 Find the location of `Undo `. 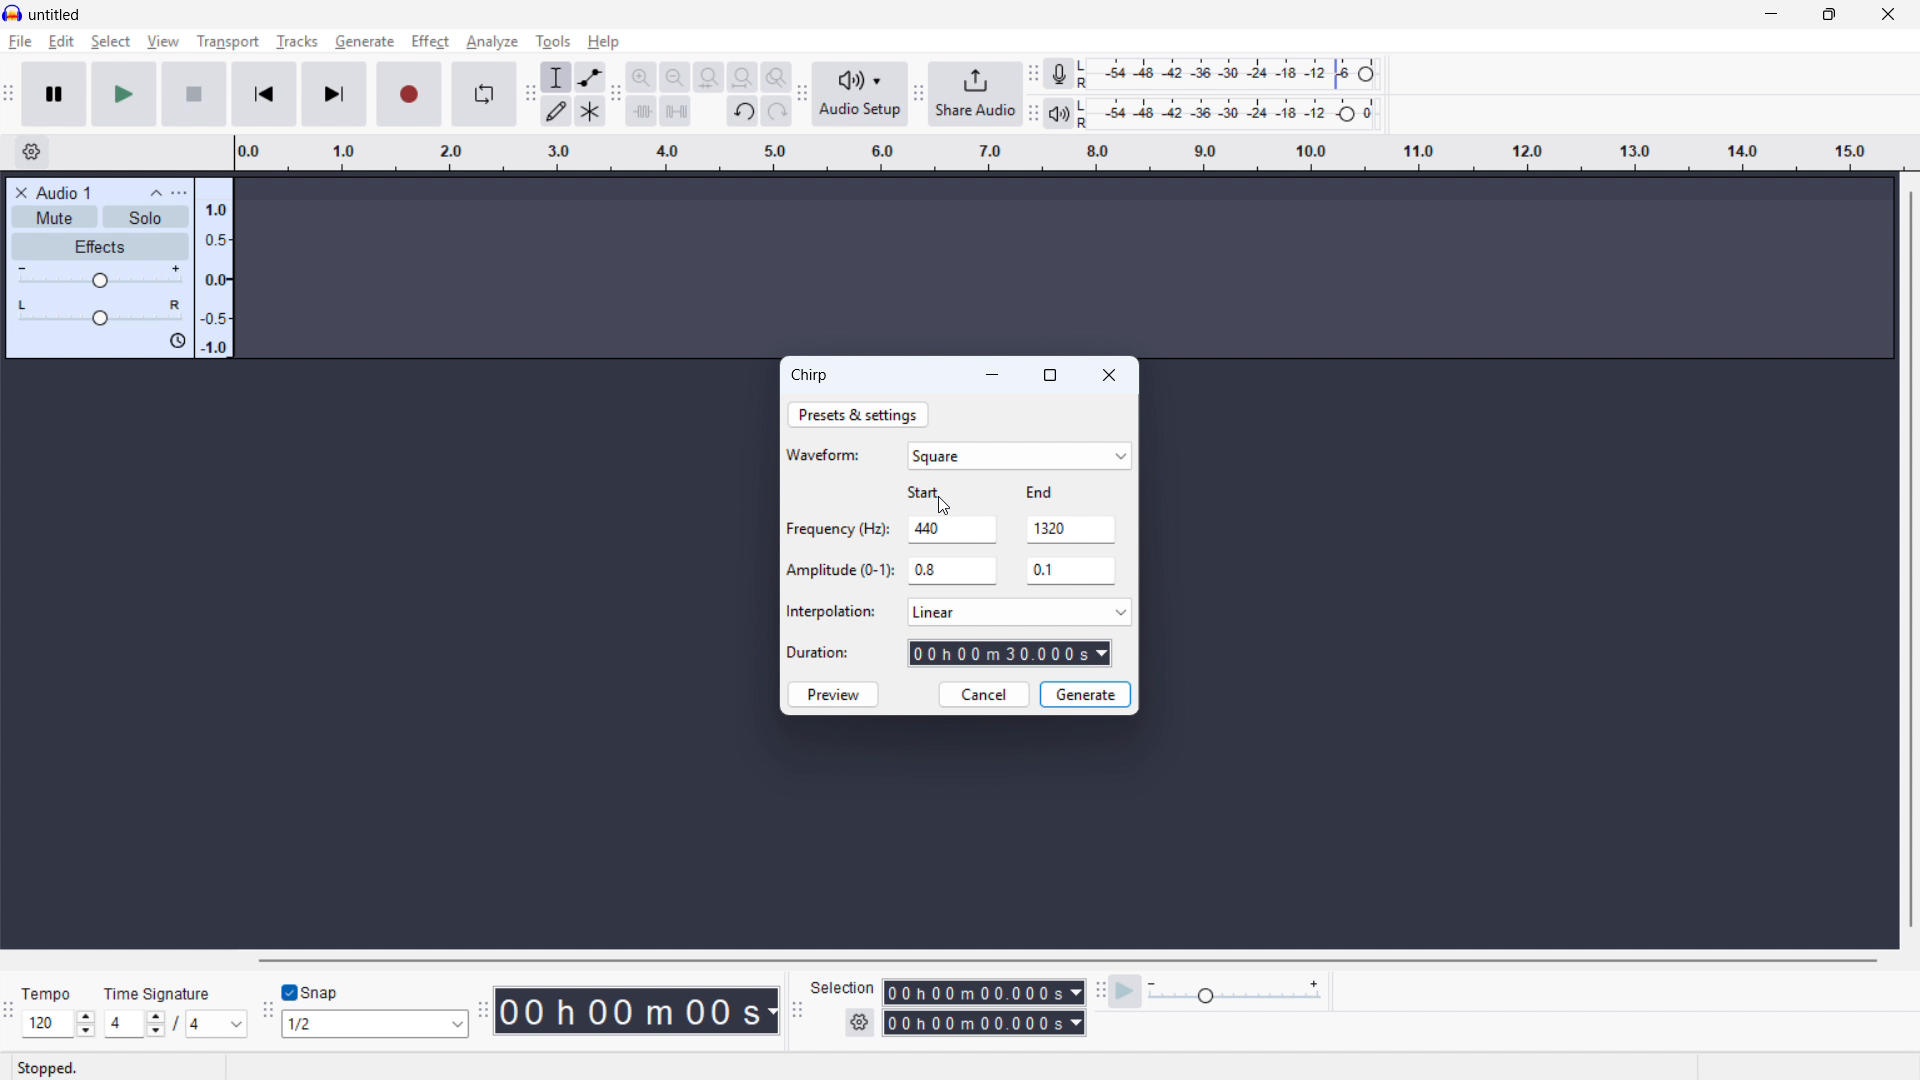

Undo  is located at coordinates (744, 112).